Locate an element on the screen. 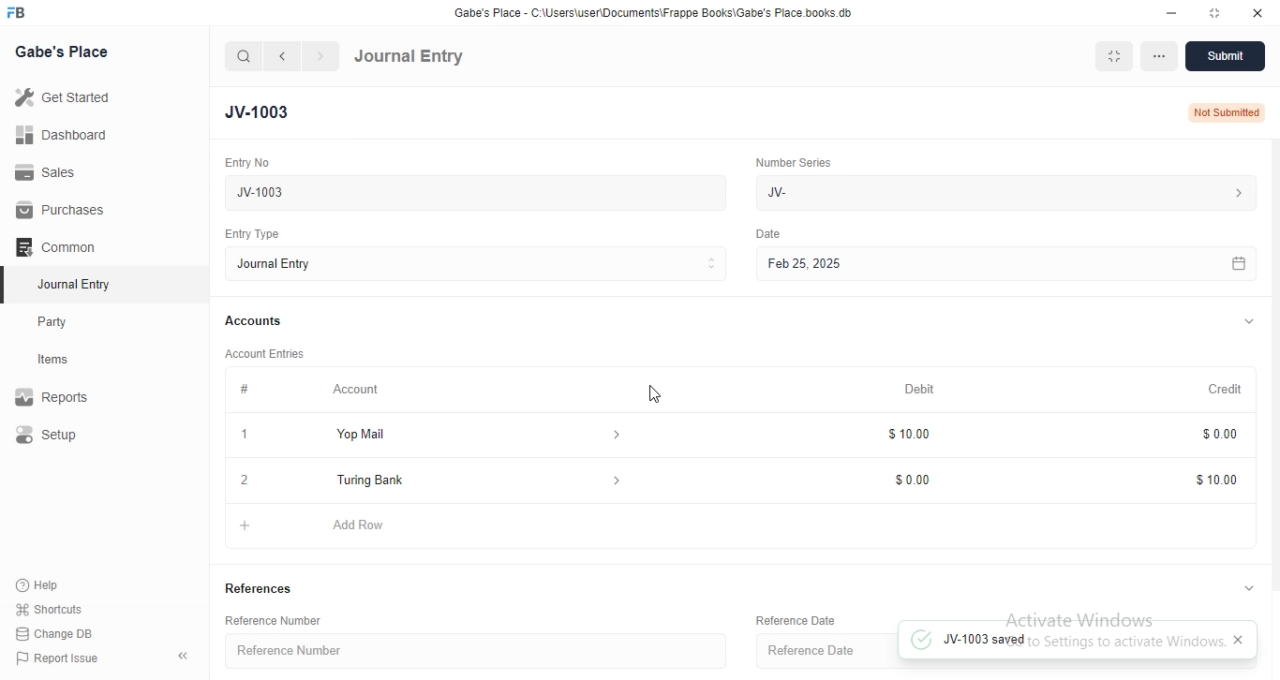 This screenshot has height=680, width=1280. Items is located at coordinates (72, 361).